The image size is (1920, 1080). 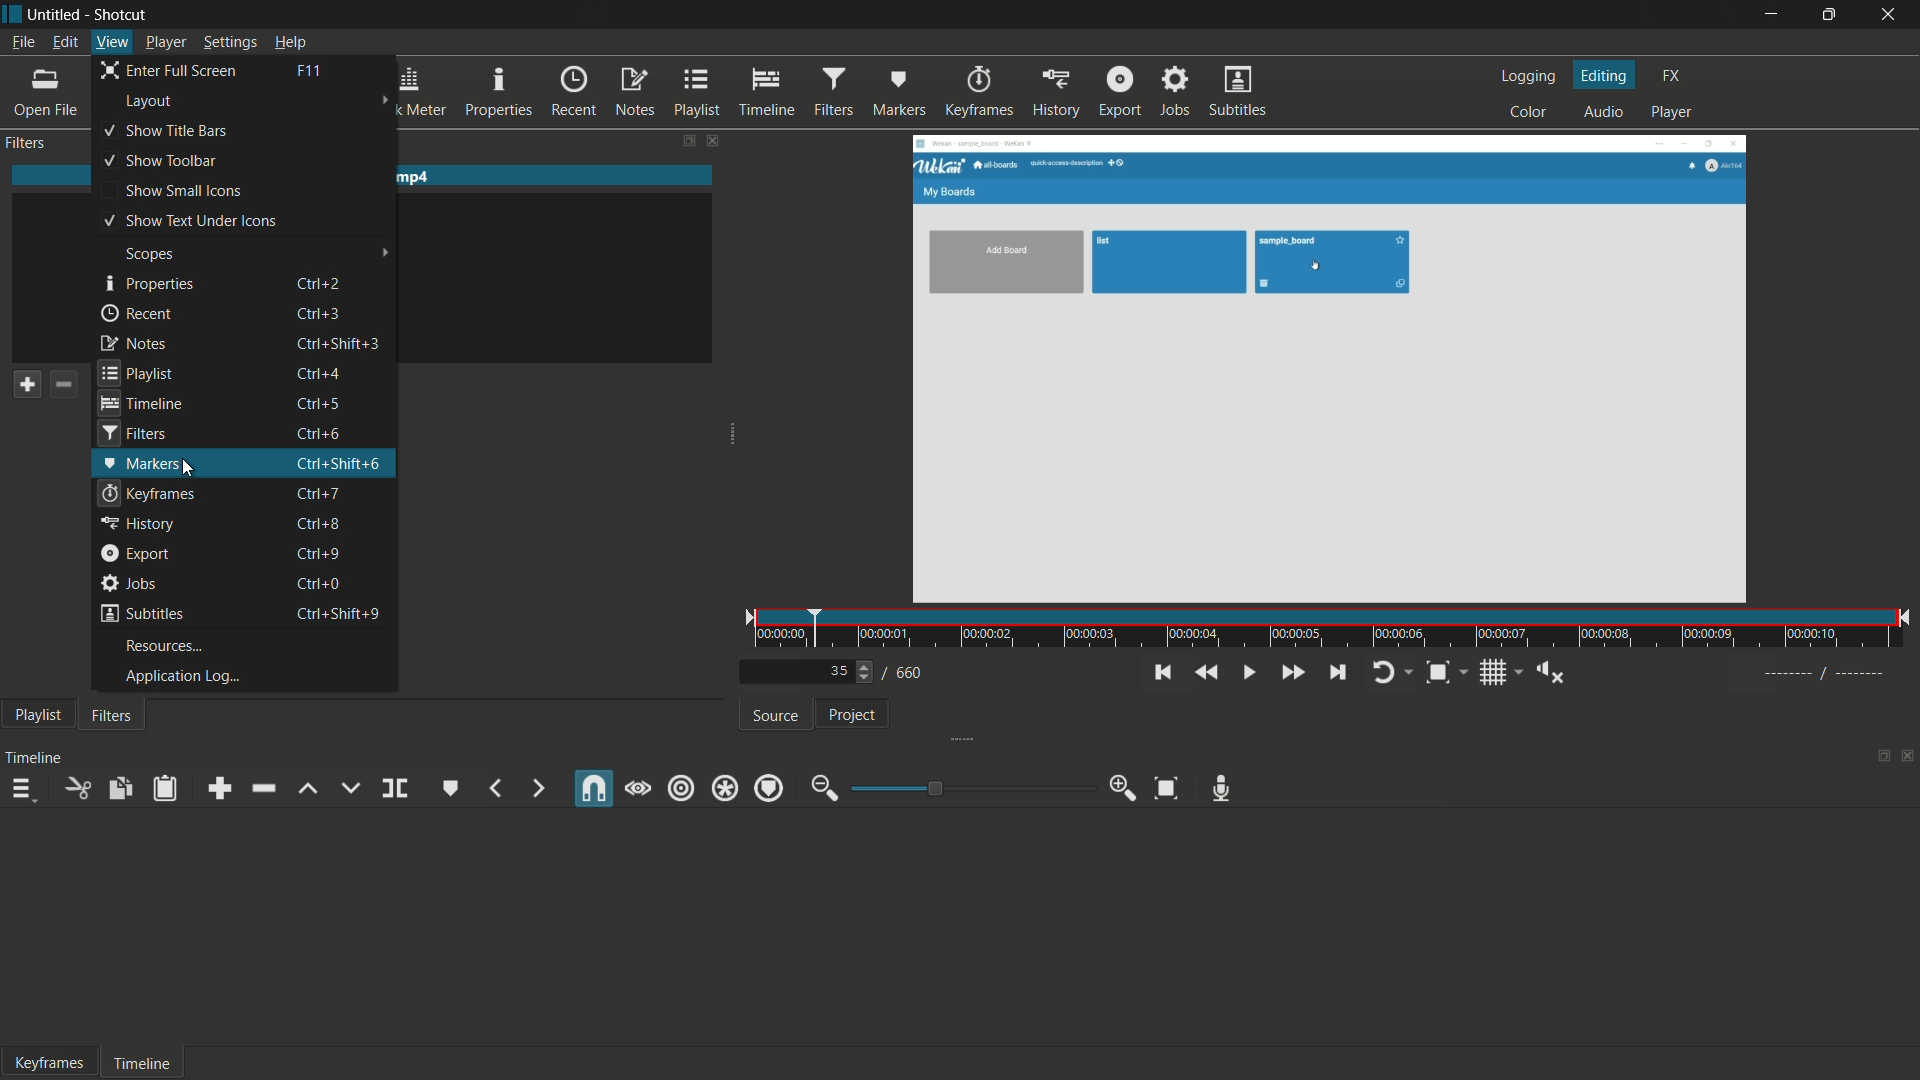 What do you see at coordinates (901, 93) in the screenshot?
I see `markers` at bounding box center [901, 93].